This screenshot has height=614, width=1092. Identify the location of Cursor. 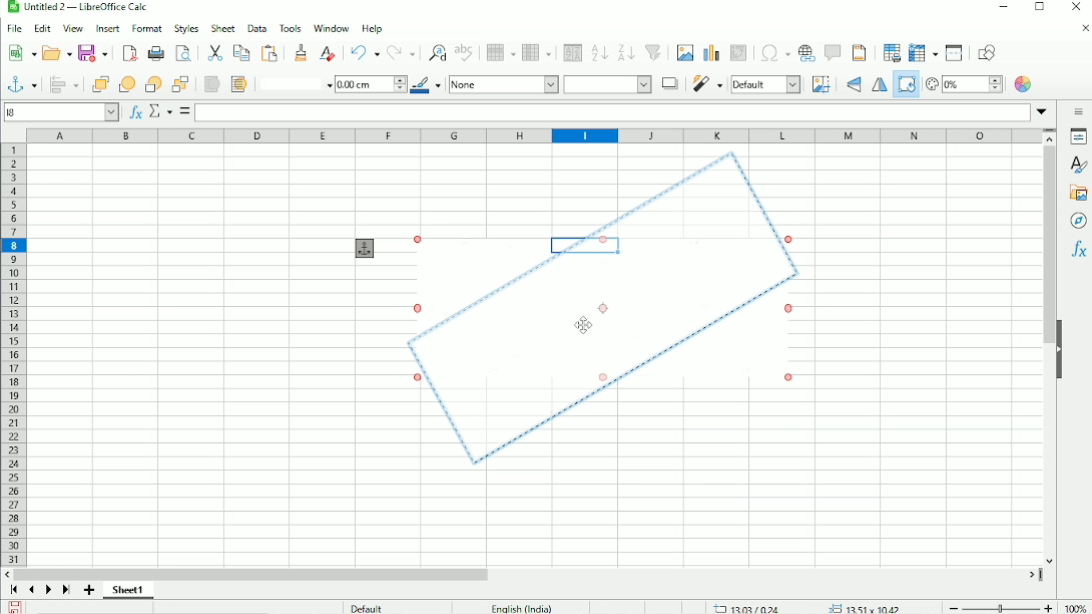
(585, 325).